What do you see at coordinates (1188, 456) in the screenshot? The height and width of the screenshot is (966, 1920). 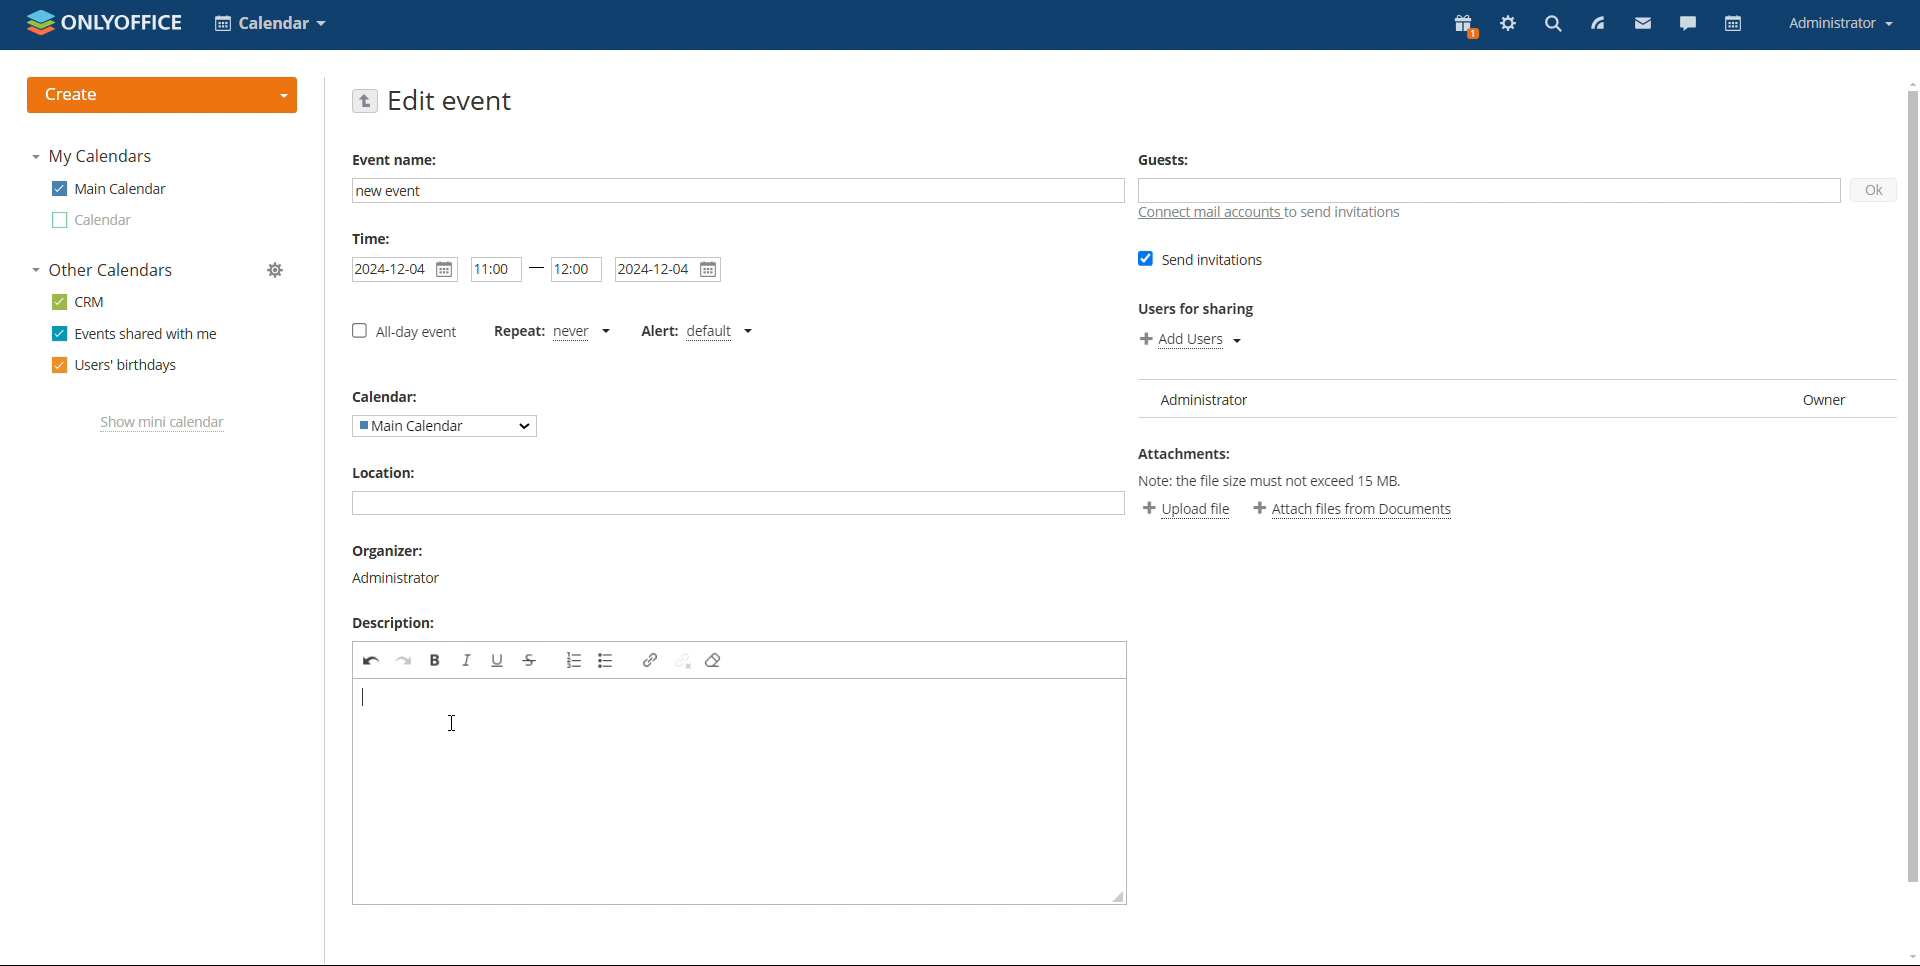 I see `Attachments:` at bounding box center [1188, 456].